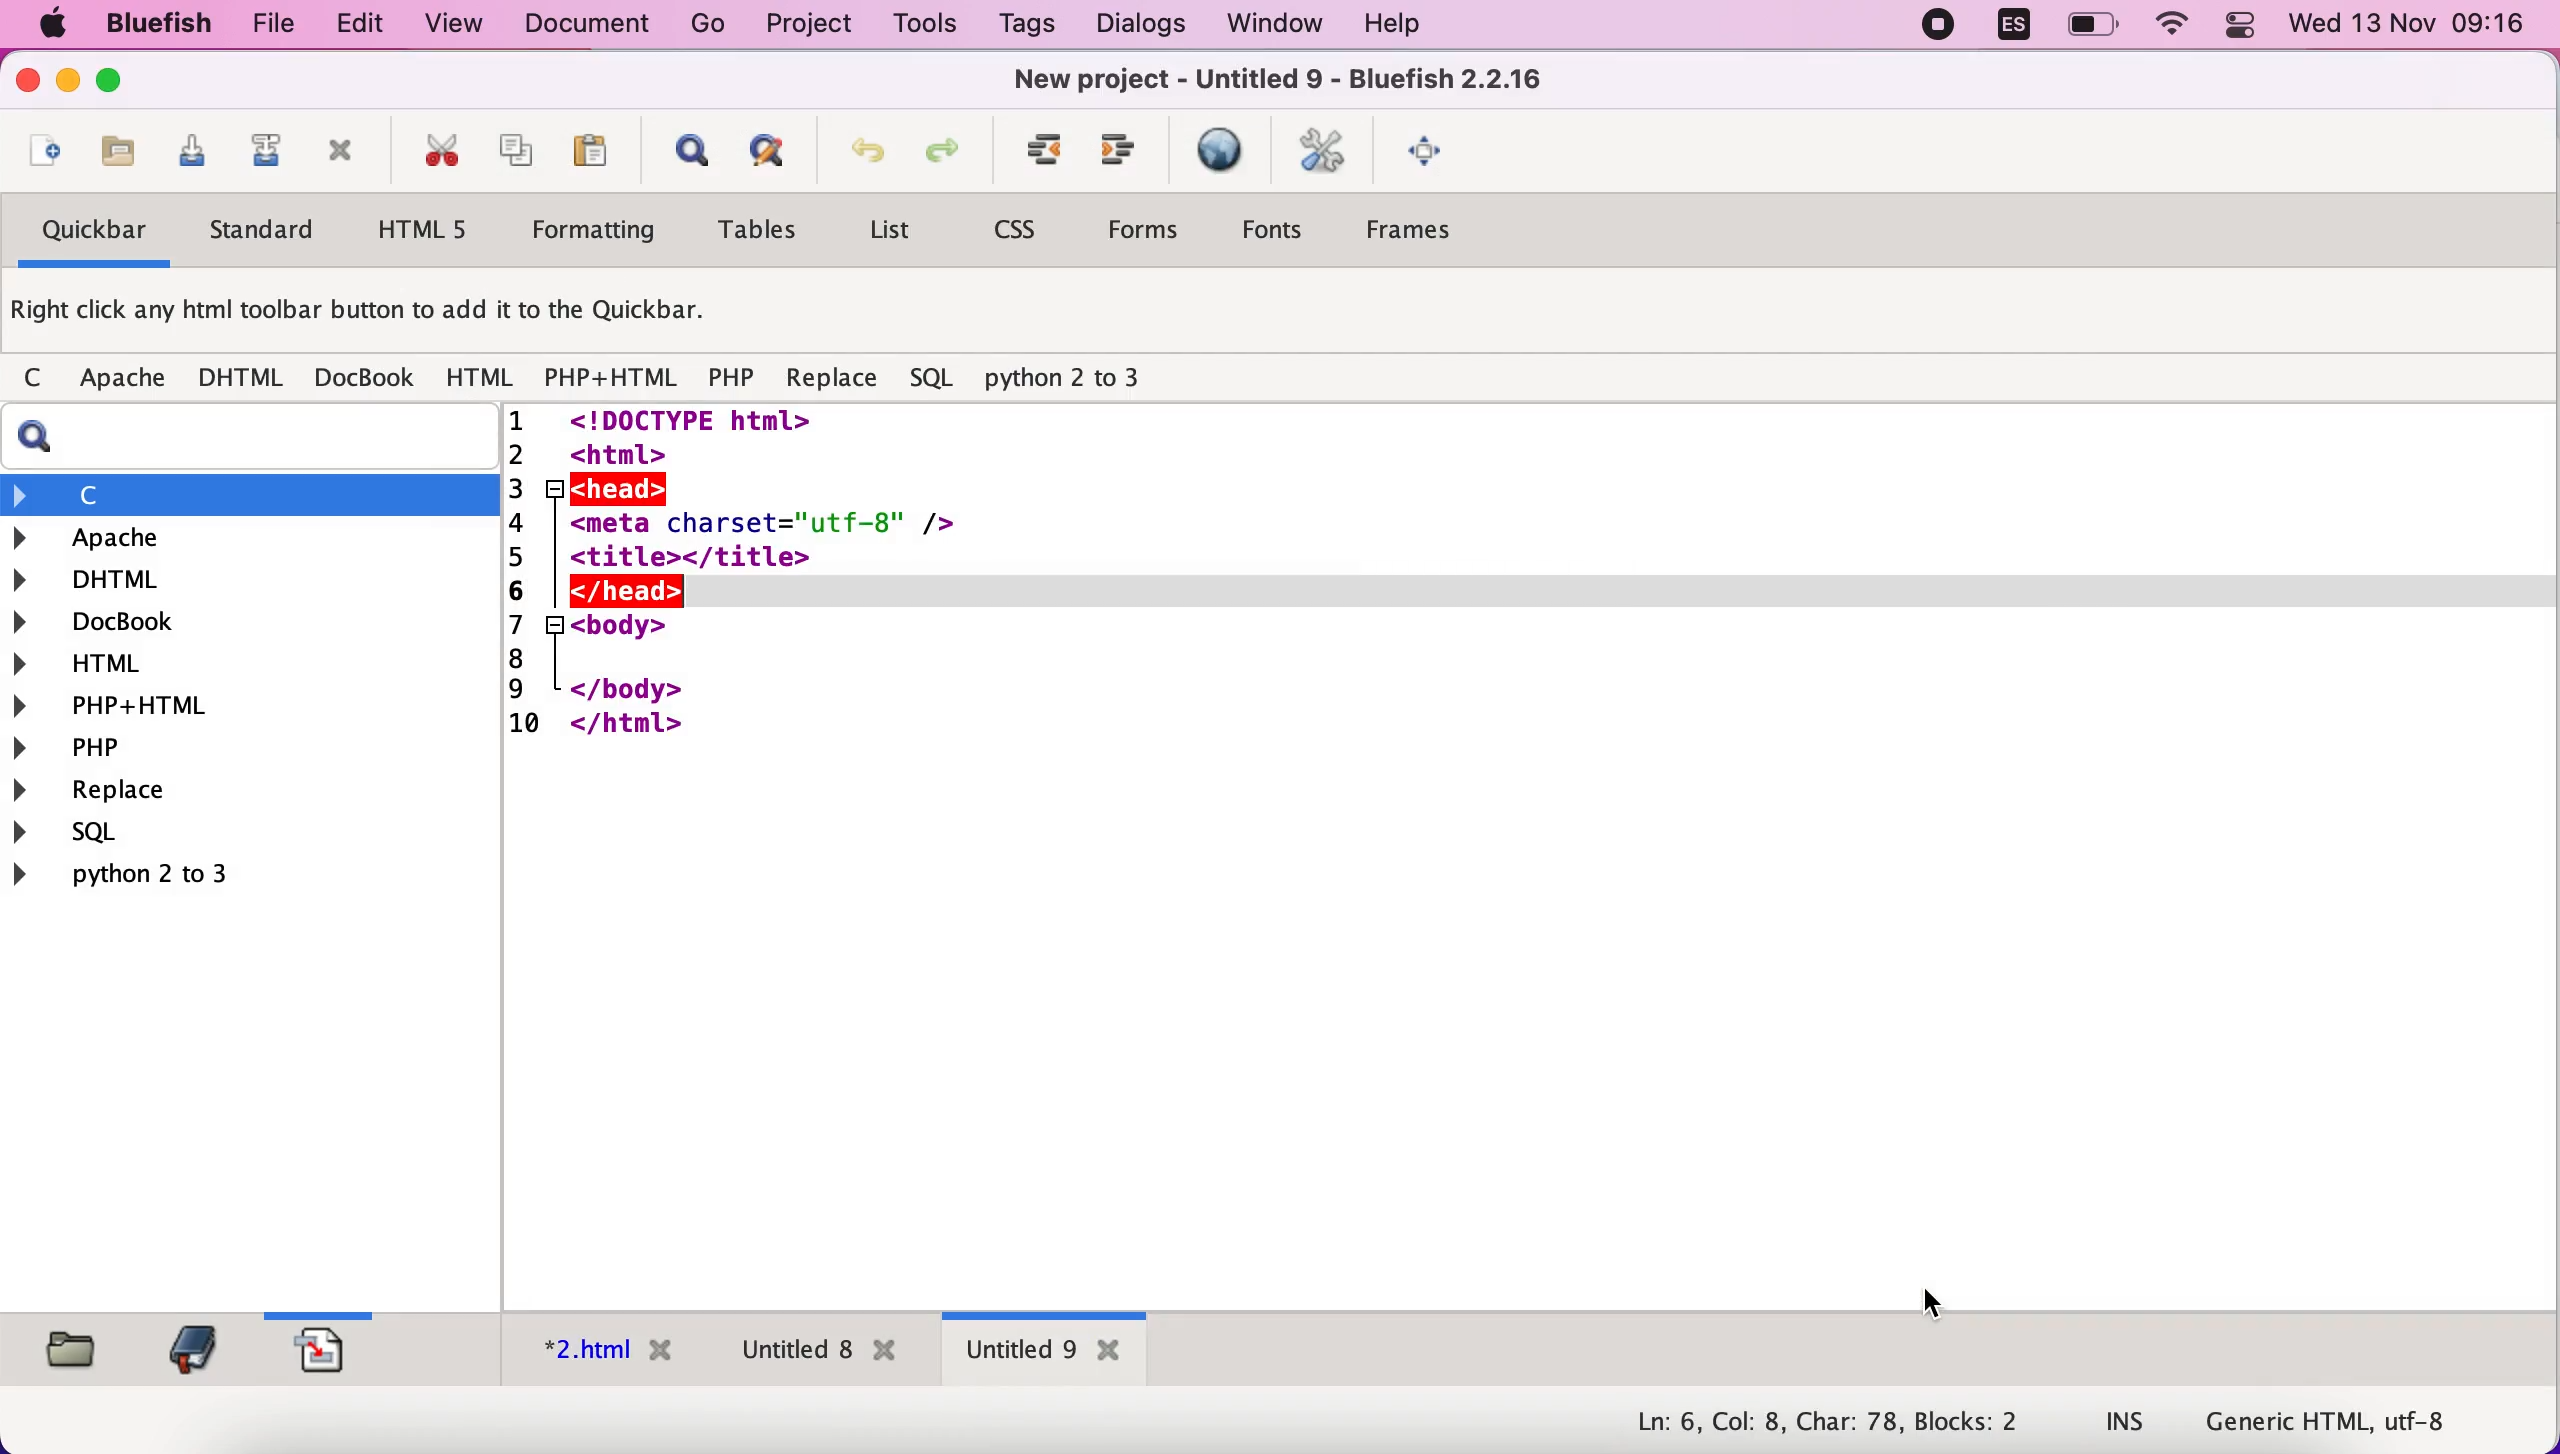 This screenshot has height=1454, width=2560. I want to click on time and date, so click(2411, 26).